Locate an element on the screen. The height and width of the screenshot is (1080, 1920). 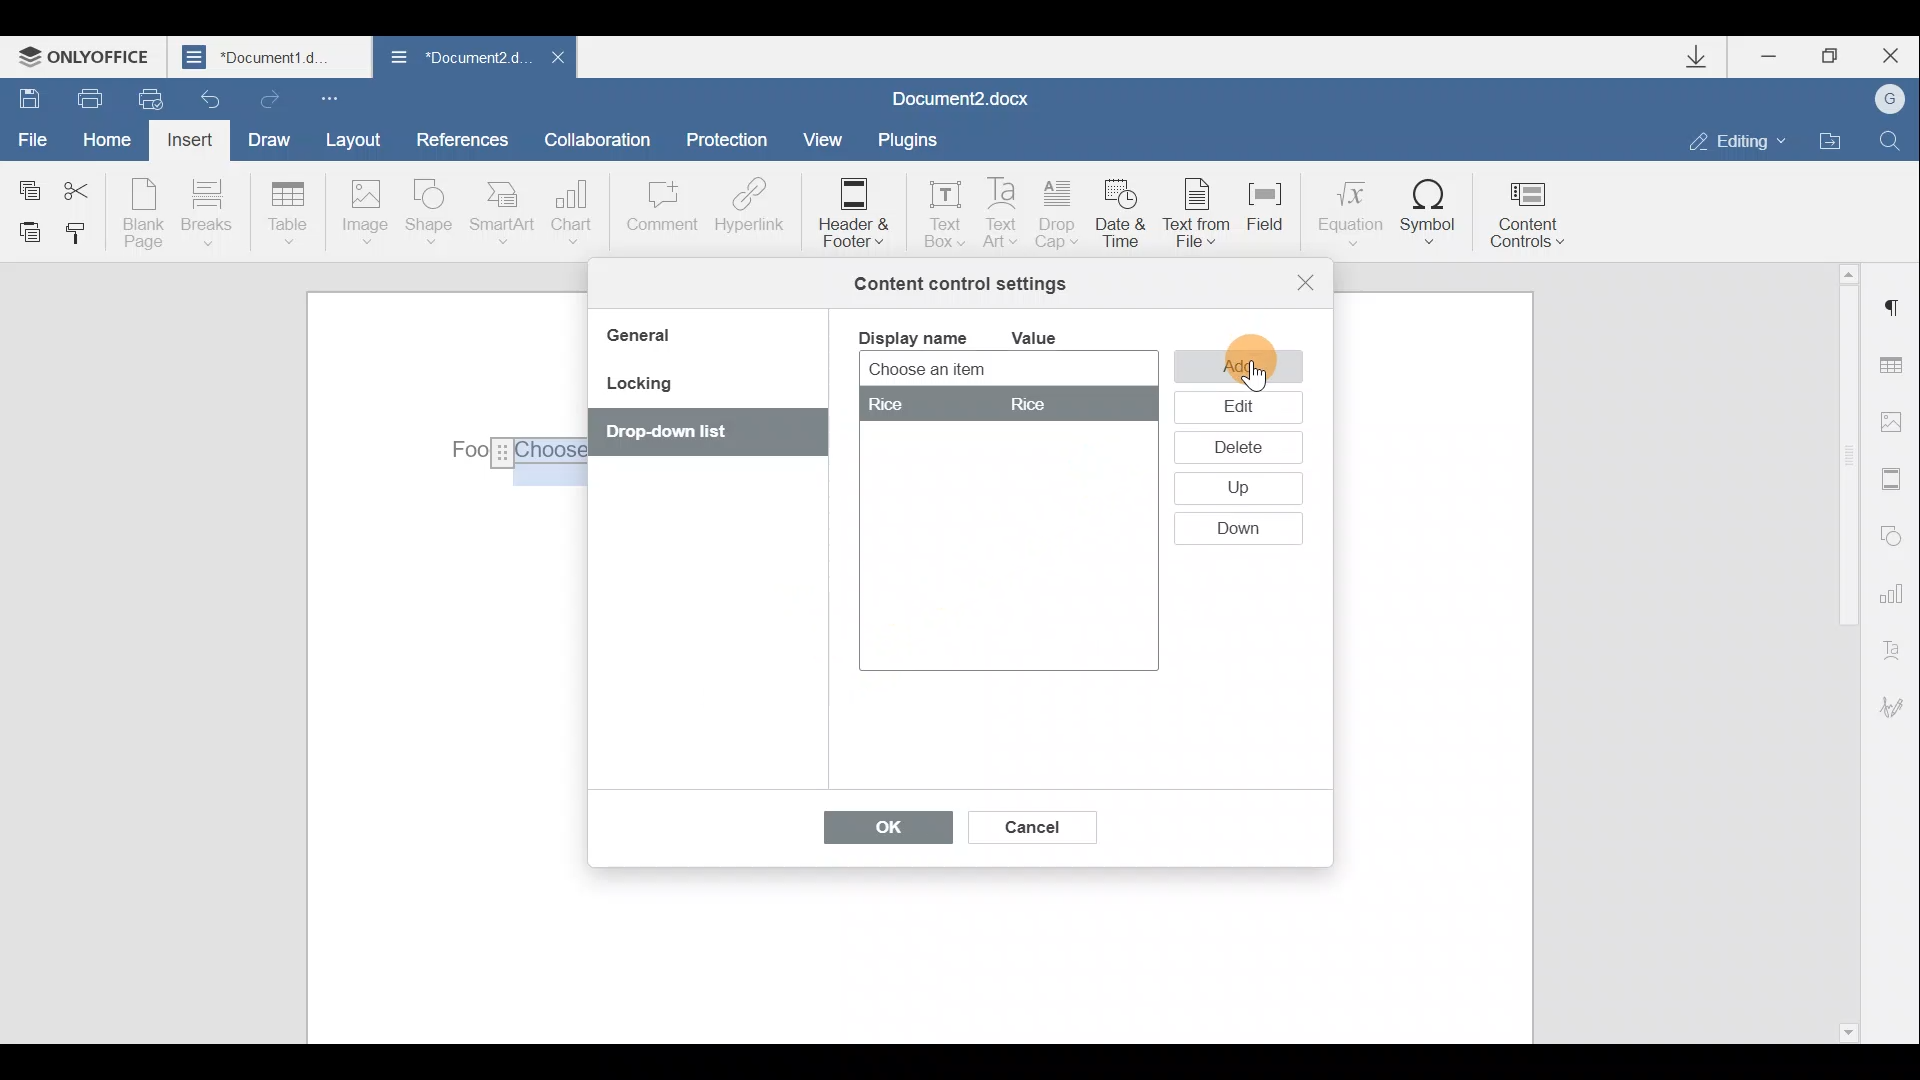
Undo is located at coordinates (212, 93).